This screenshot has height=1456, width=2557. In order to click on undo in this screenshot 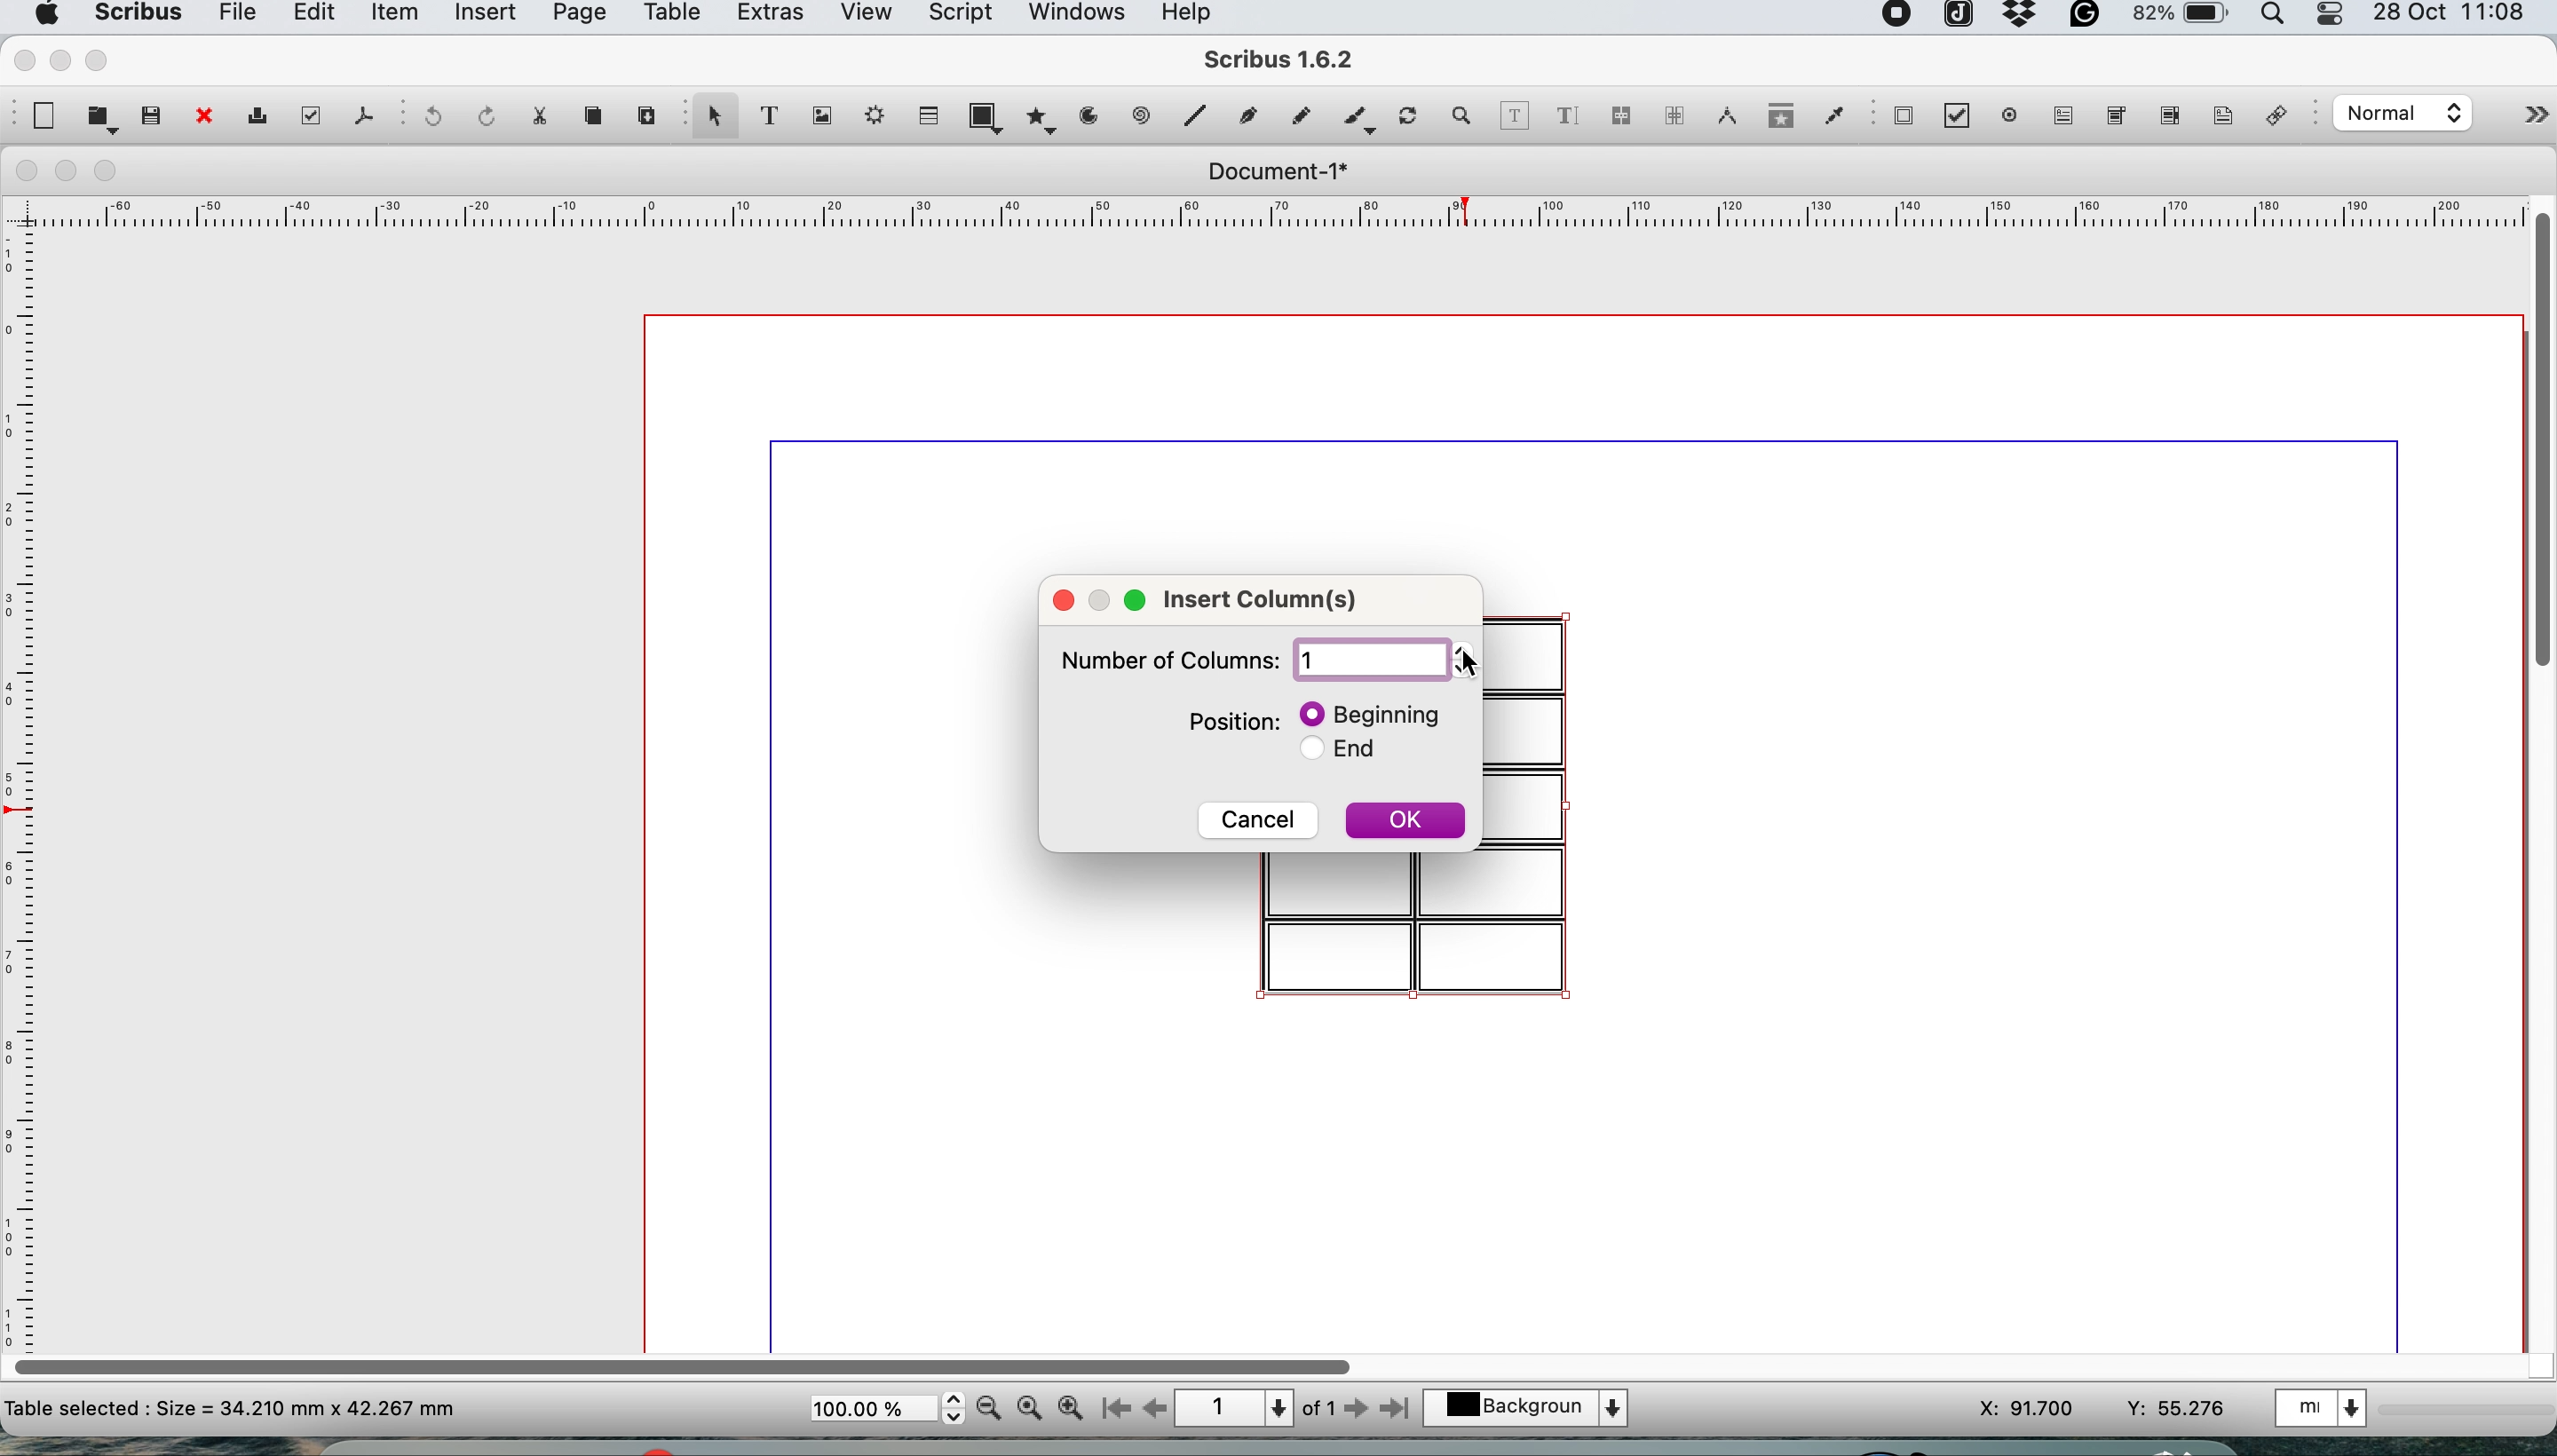, I will do `click(429, 118)`.